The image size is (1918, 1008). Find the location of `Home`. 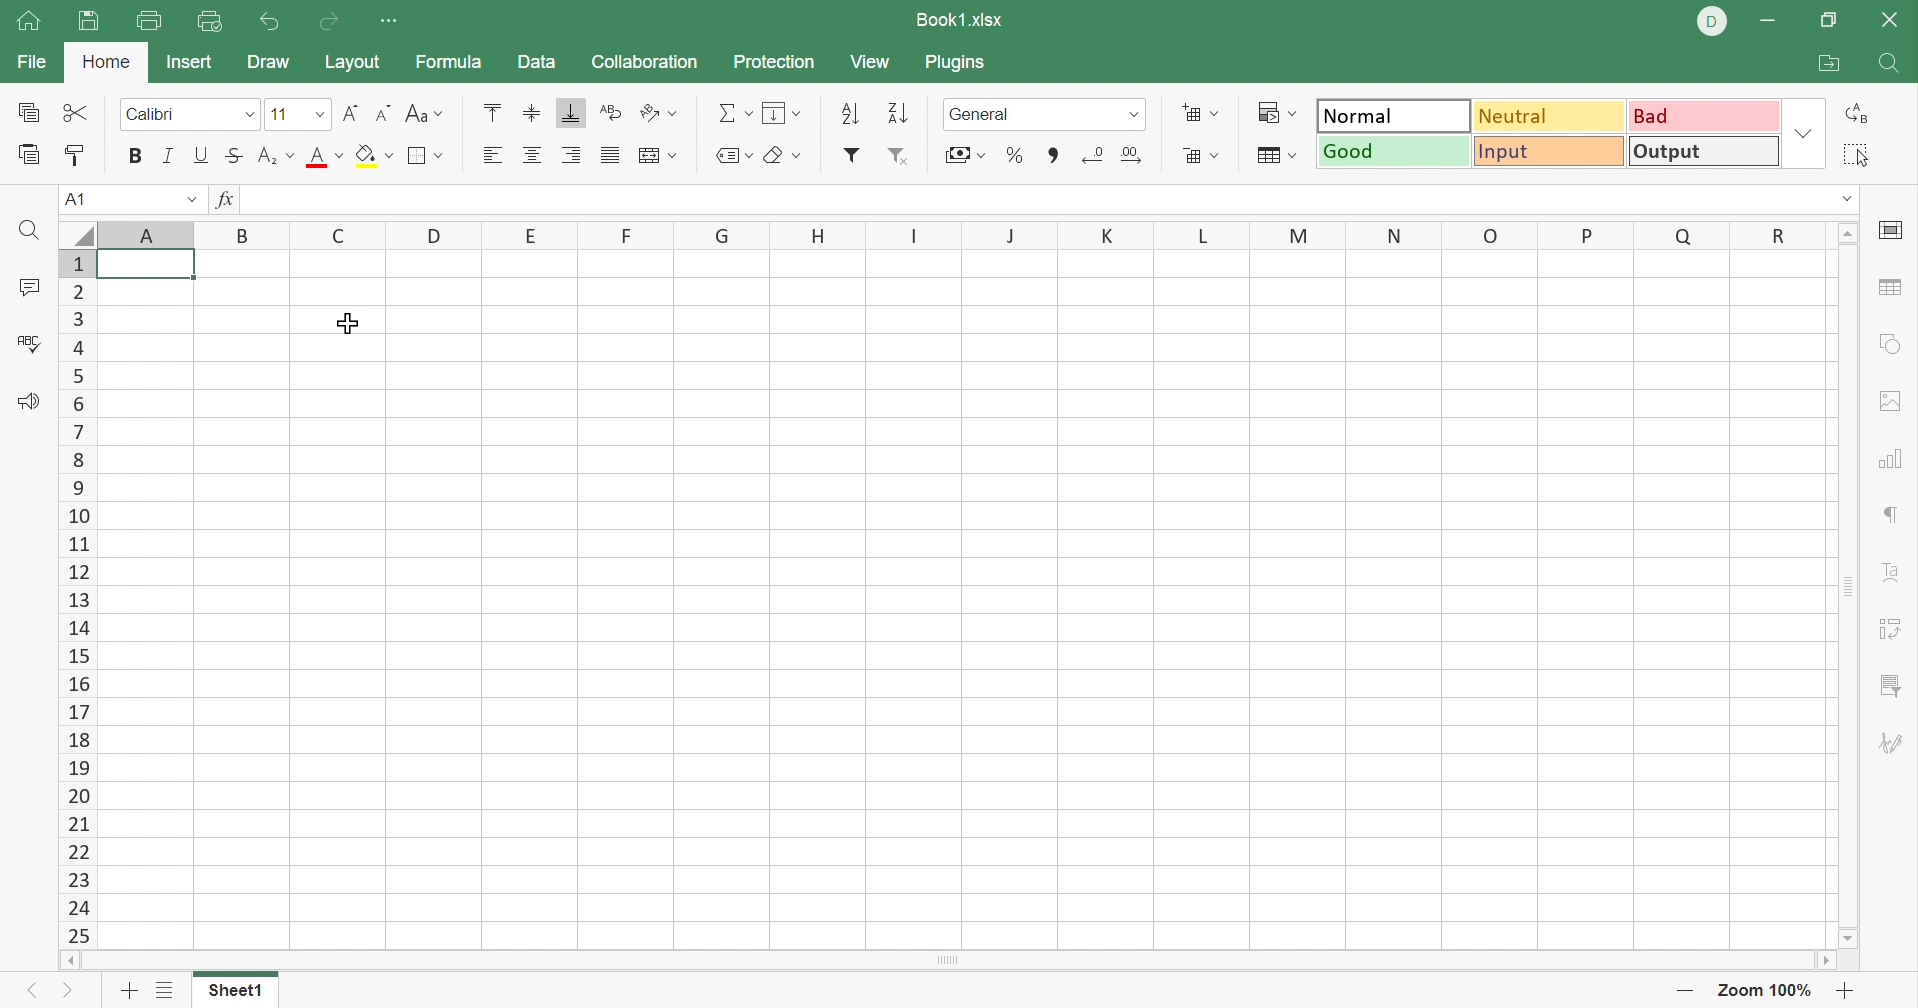

Home is located at coordinates (28, 22).